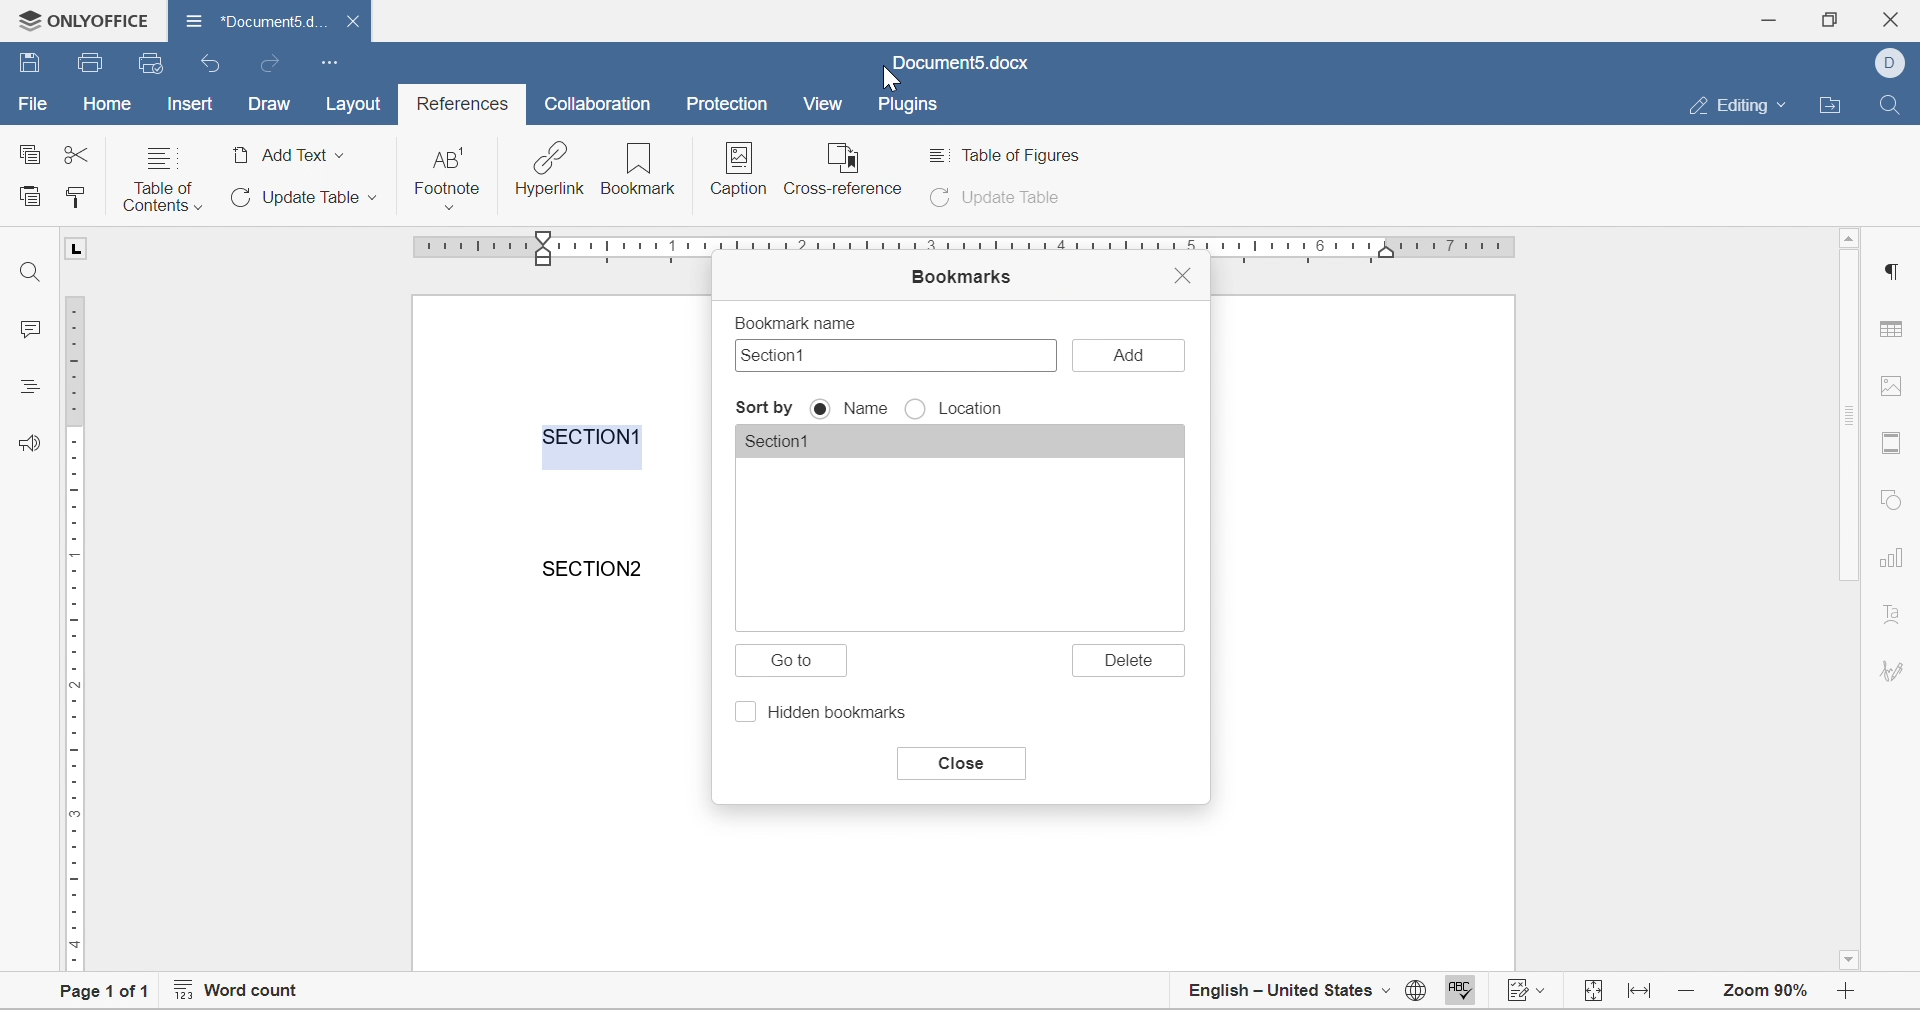  Describe the element at coordinates (824, 103) in the screenshot. I see `view` at that location.